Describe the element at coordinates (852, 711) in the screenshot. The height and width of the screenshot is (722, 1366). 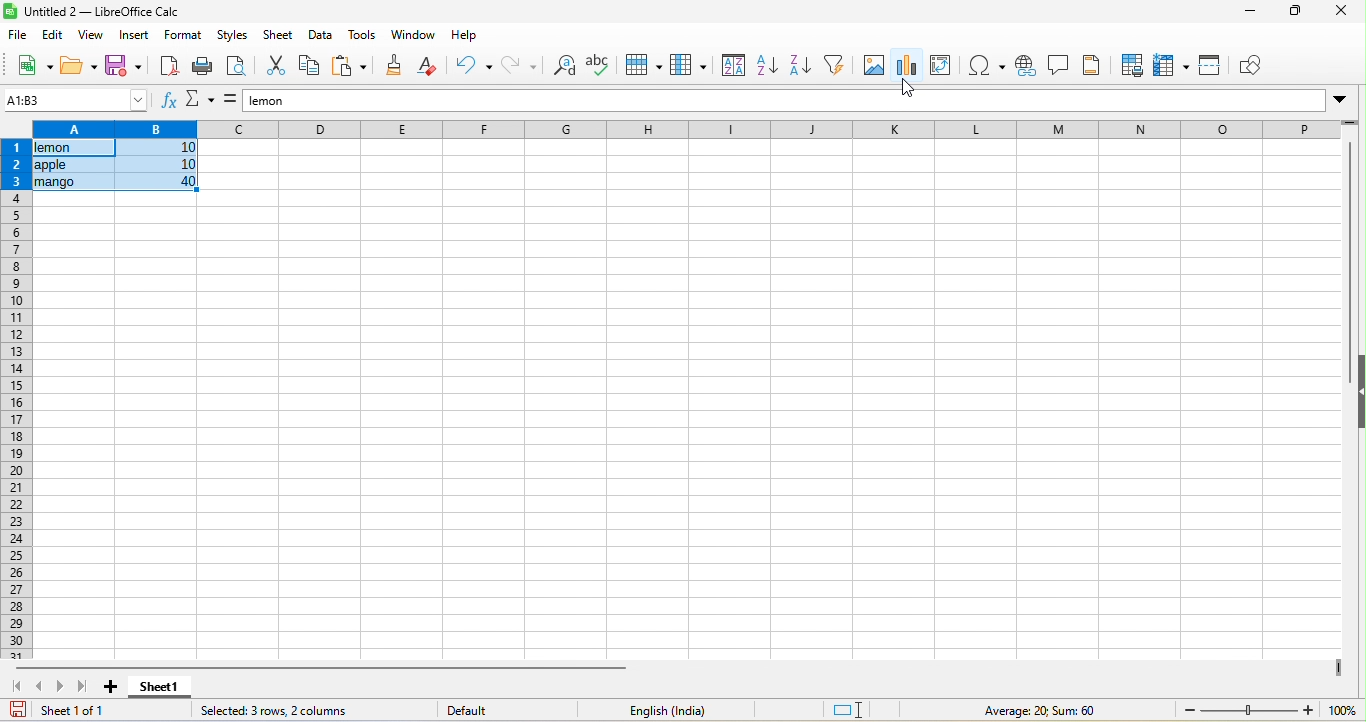
I see `standard selection` at that location.